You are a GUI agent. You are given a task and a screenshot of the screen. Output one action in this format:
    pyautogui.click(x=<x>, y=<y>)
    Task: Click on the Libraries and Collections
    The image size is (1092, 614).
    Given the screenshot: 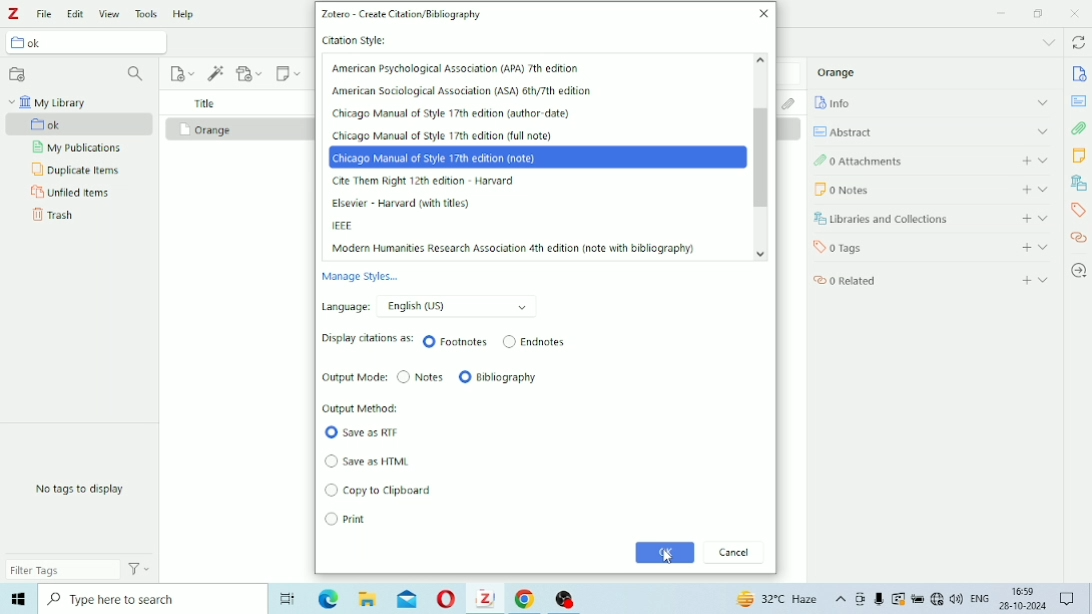 What is the action you would take?
    pyautogui.click(x=932, y=219)
    